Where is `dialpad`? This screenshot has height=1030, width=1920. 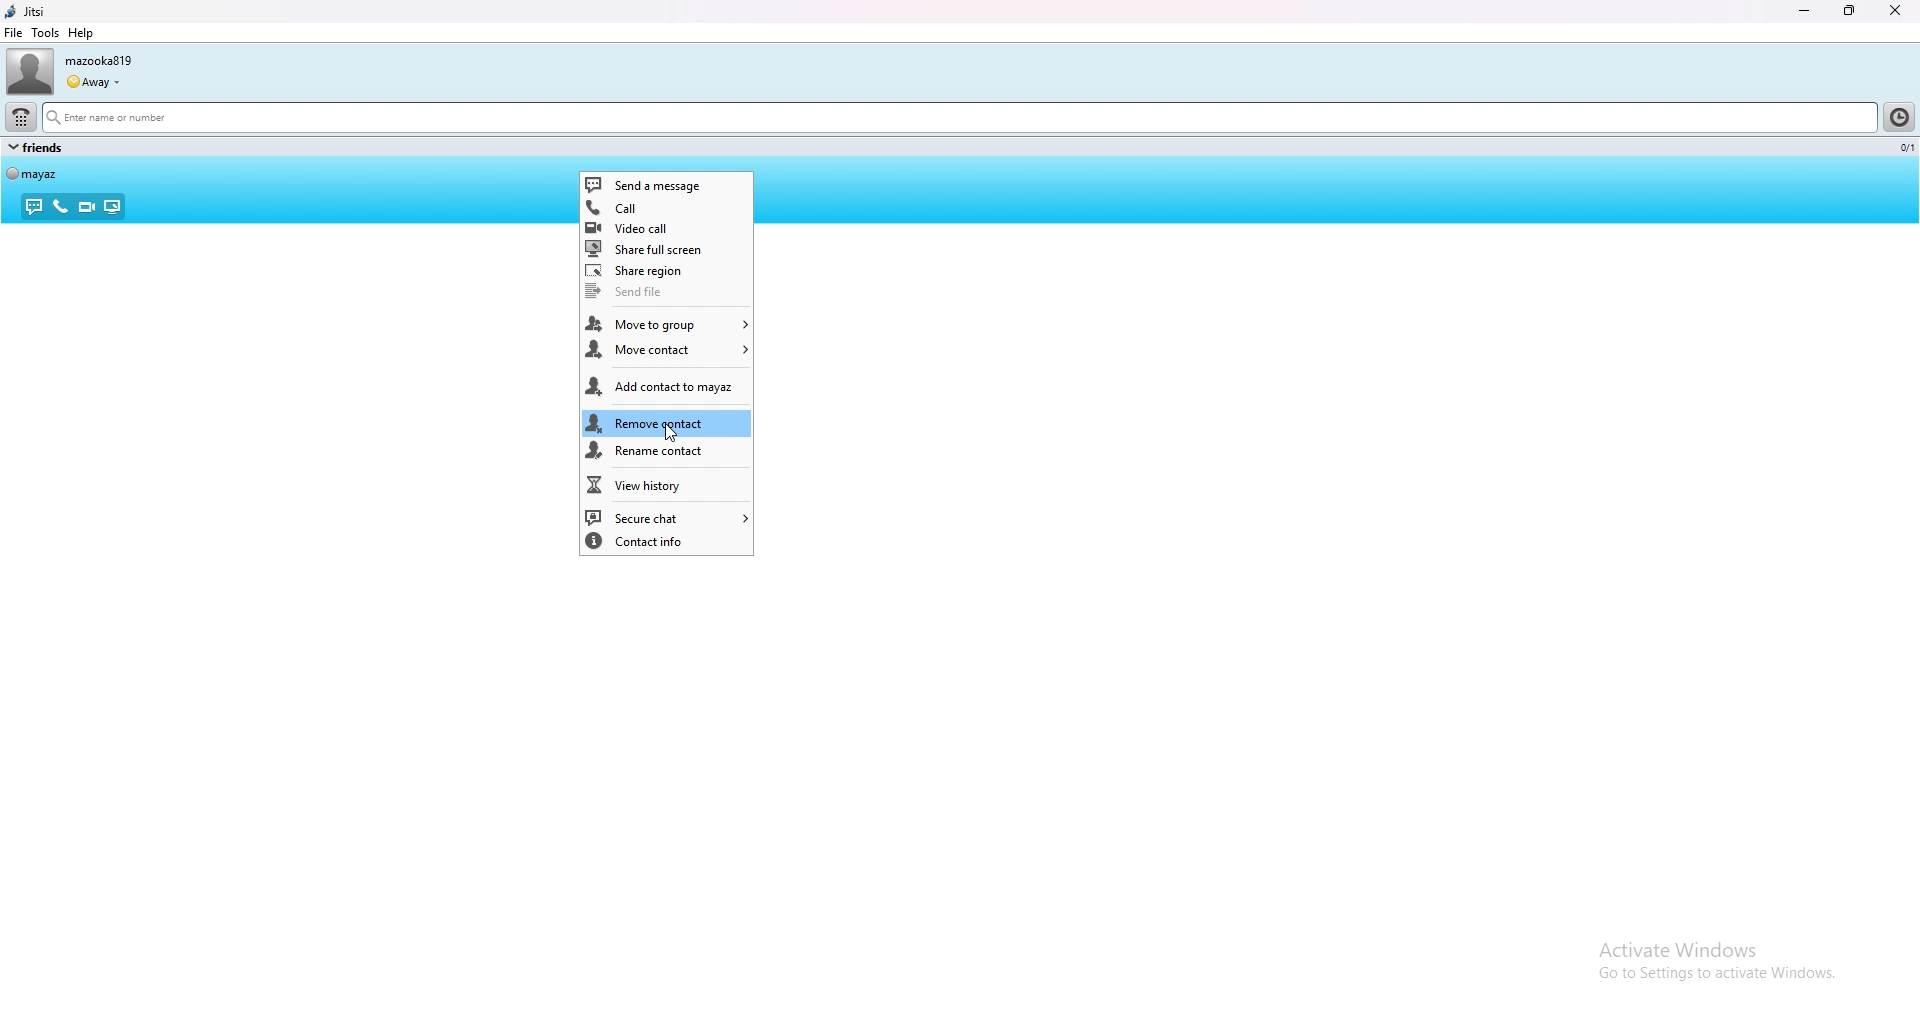 dialpad is located at coordinates (20, 116).